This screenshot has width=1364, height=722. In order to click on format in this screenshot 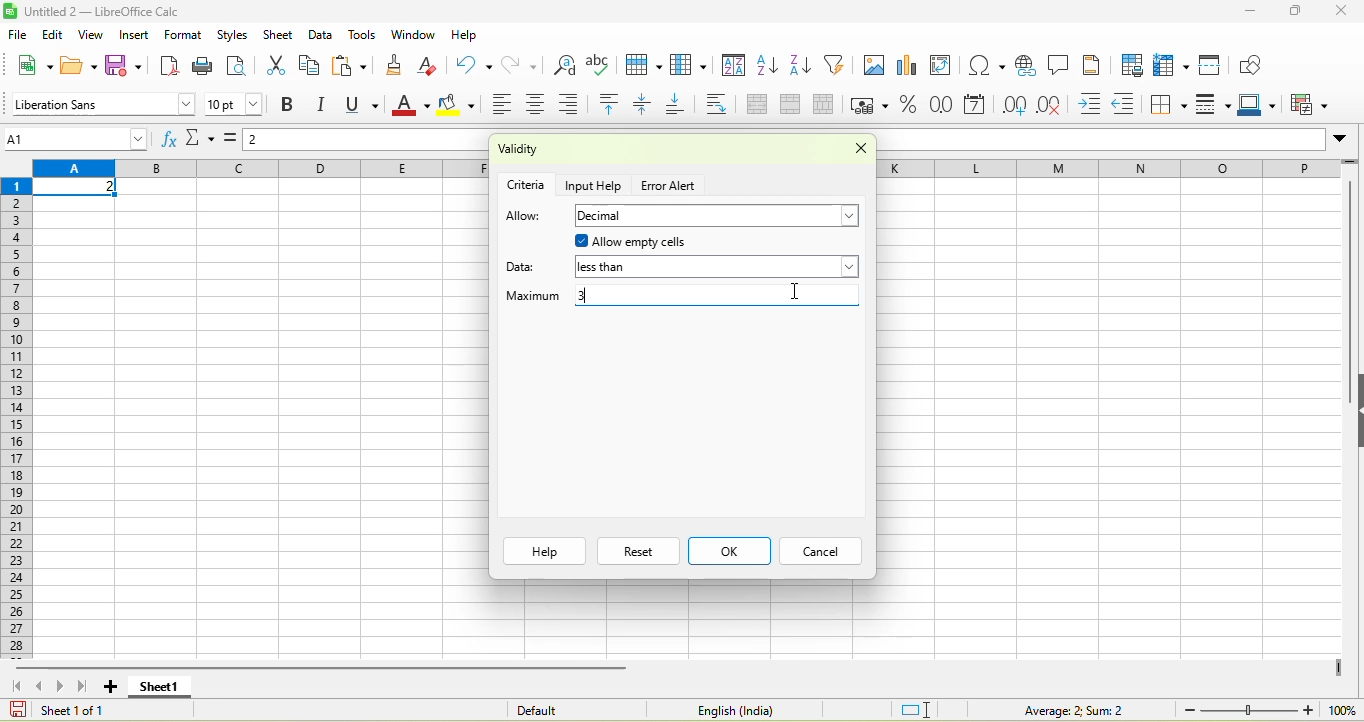, I will do `click(186, 34)`.